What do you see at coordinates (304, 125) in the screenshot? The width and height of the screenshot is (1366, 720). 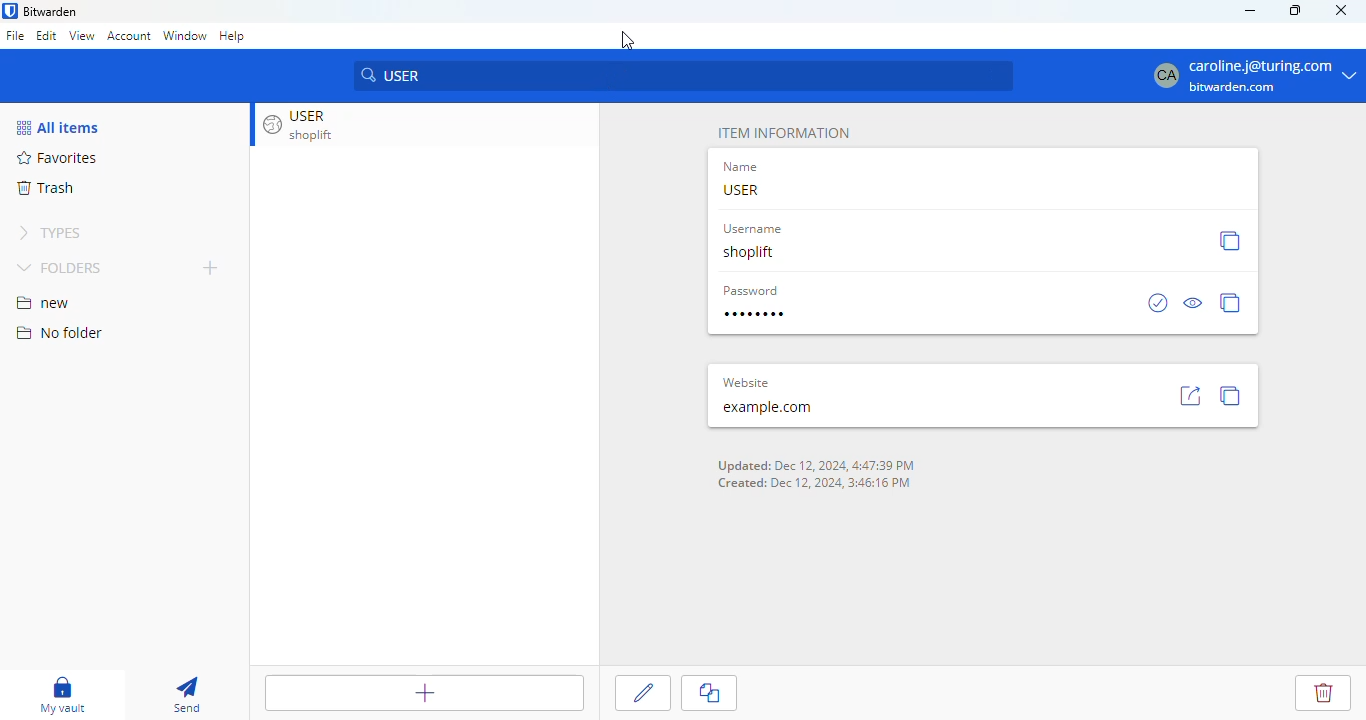 I see `USER    shoplift` at bounding box center [304, 125].